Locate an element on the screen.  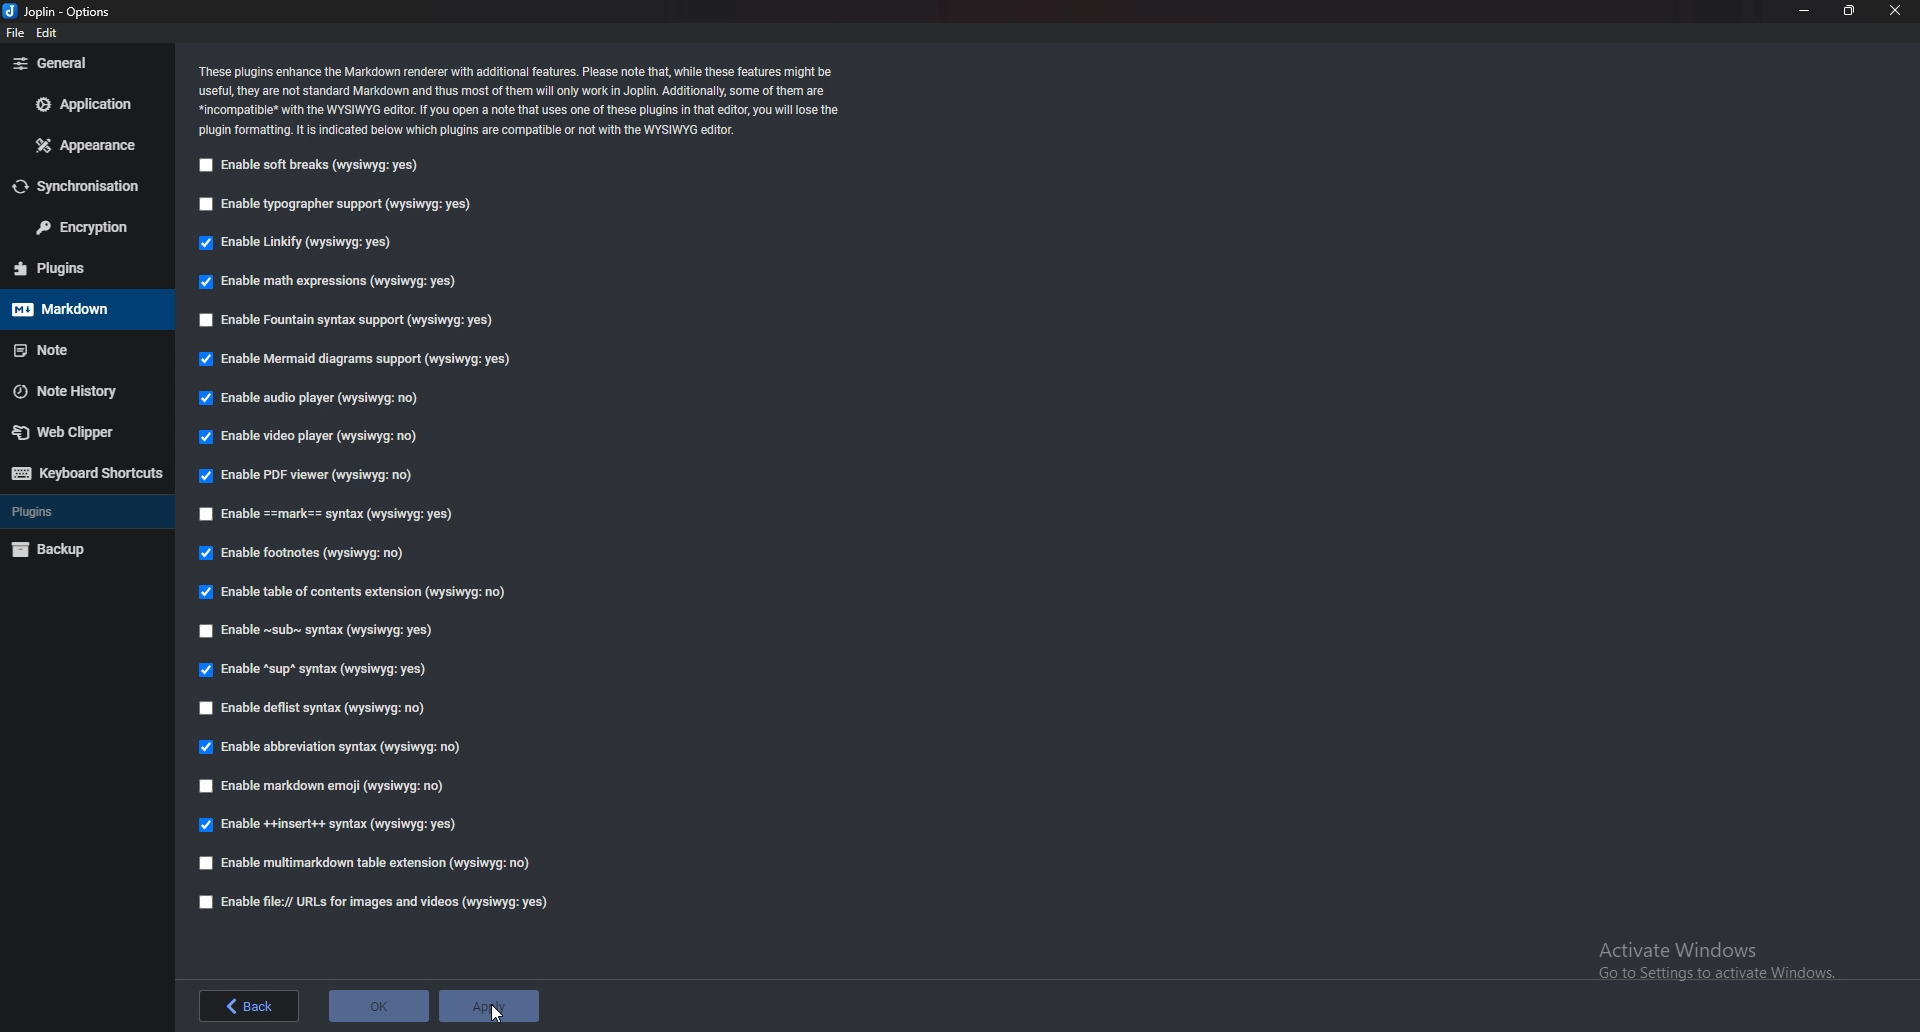
cursor is located at coordinates (505, 1019).